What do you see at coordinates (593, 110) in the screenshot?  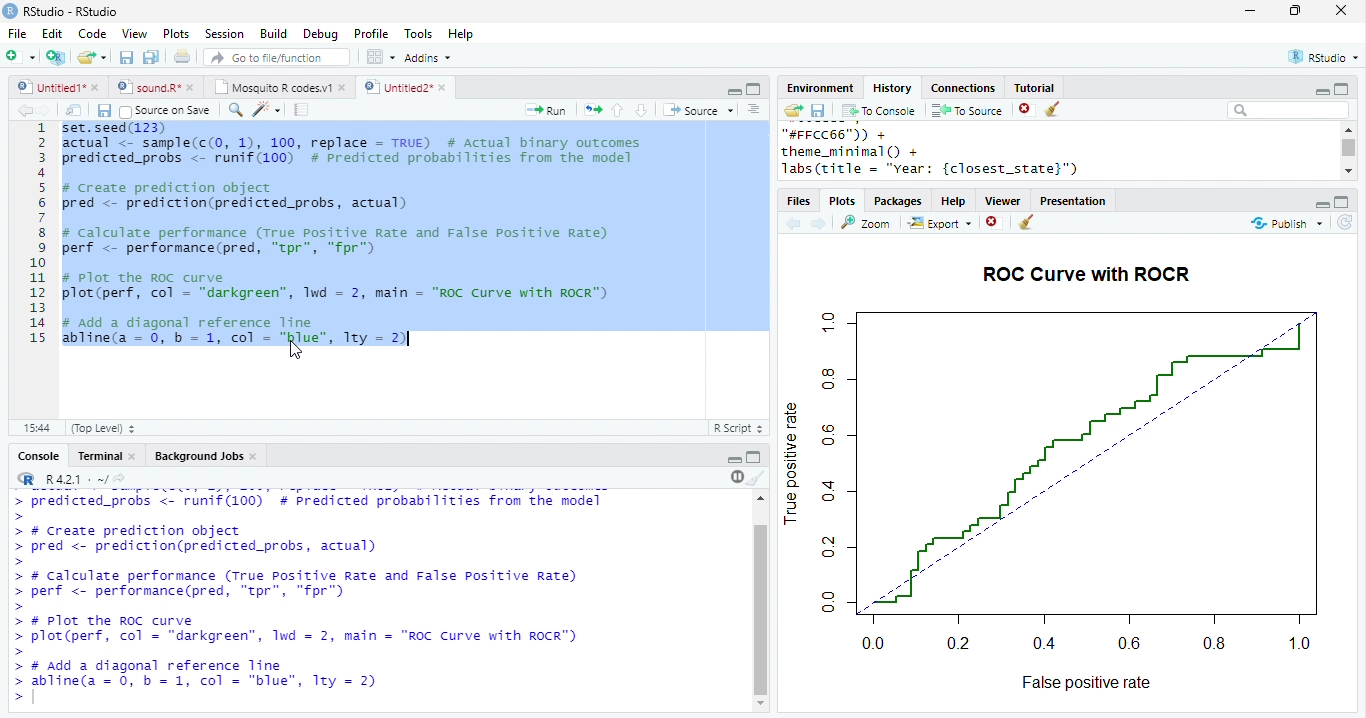 I see `rerun` at bounding box center [593, 110].